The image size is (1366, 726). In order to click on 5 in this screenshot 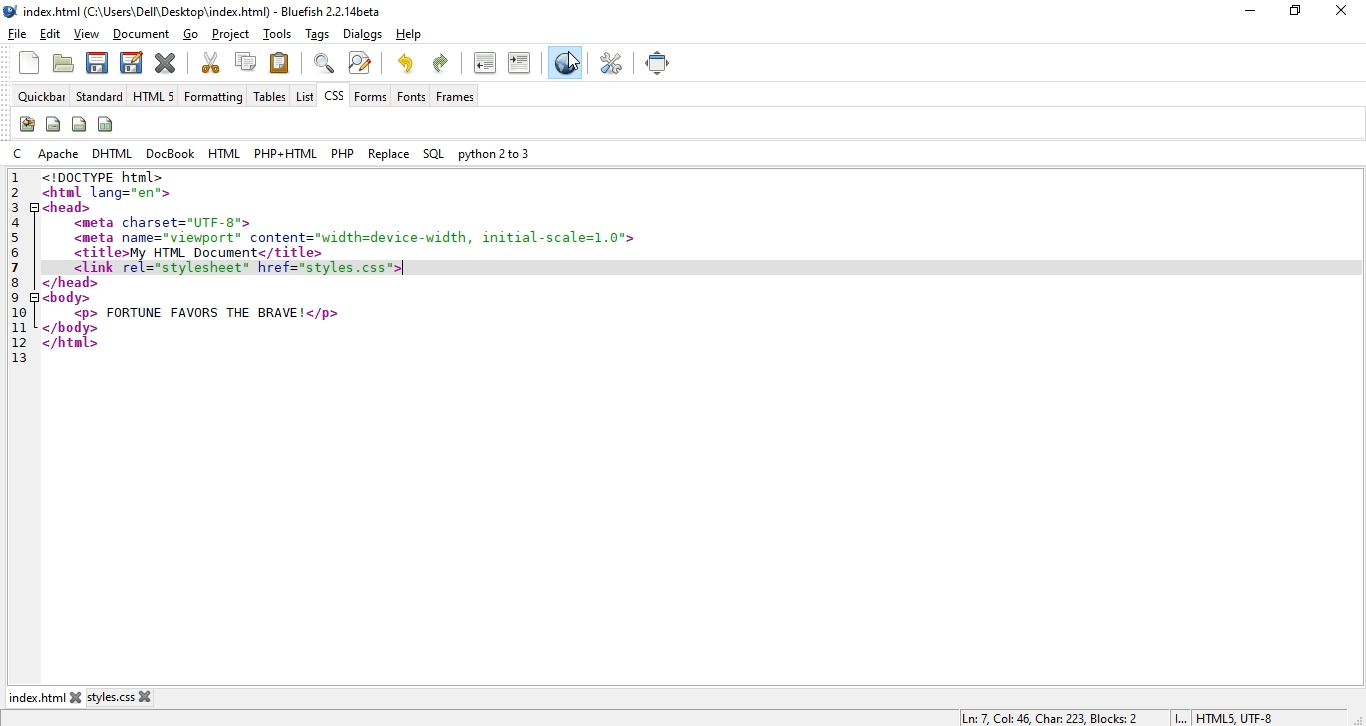, I will do `click(23, 238)`.